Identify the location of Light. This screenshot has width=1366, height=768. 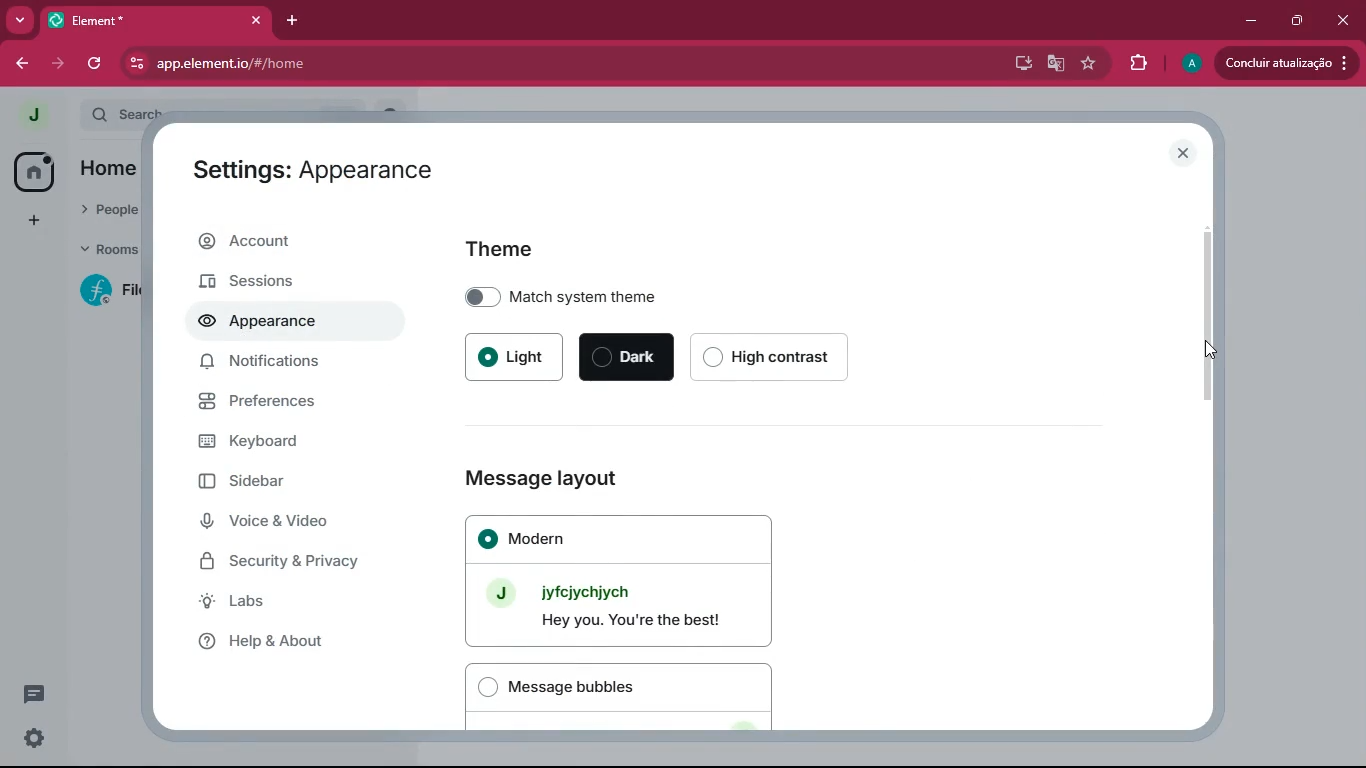
(510, 358).